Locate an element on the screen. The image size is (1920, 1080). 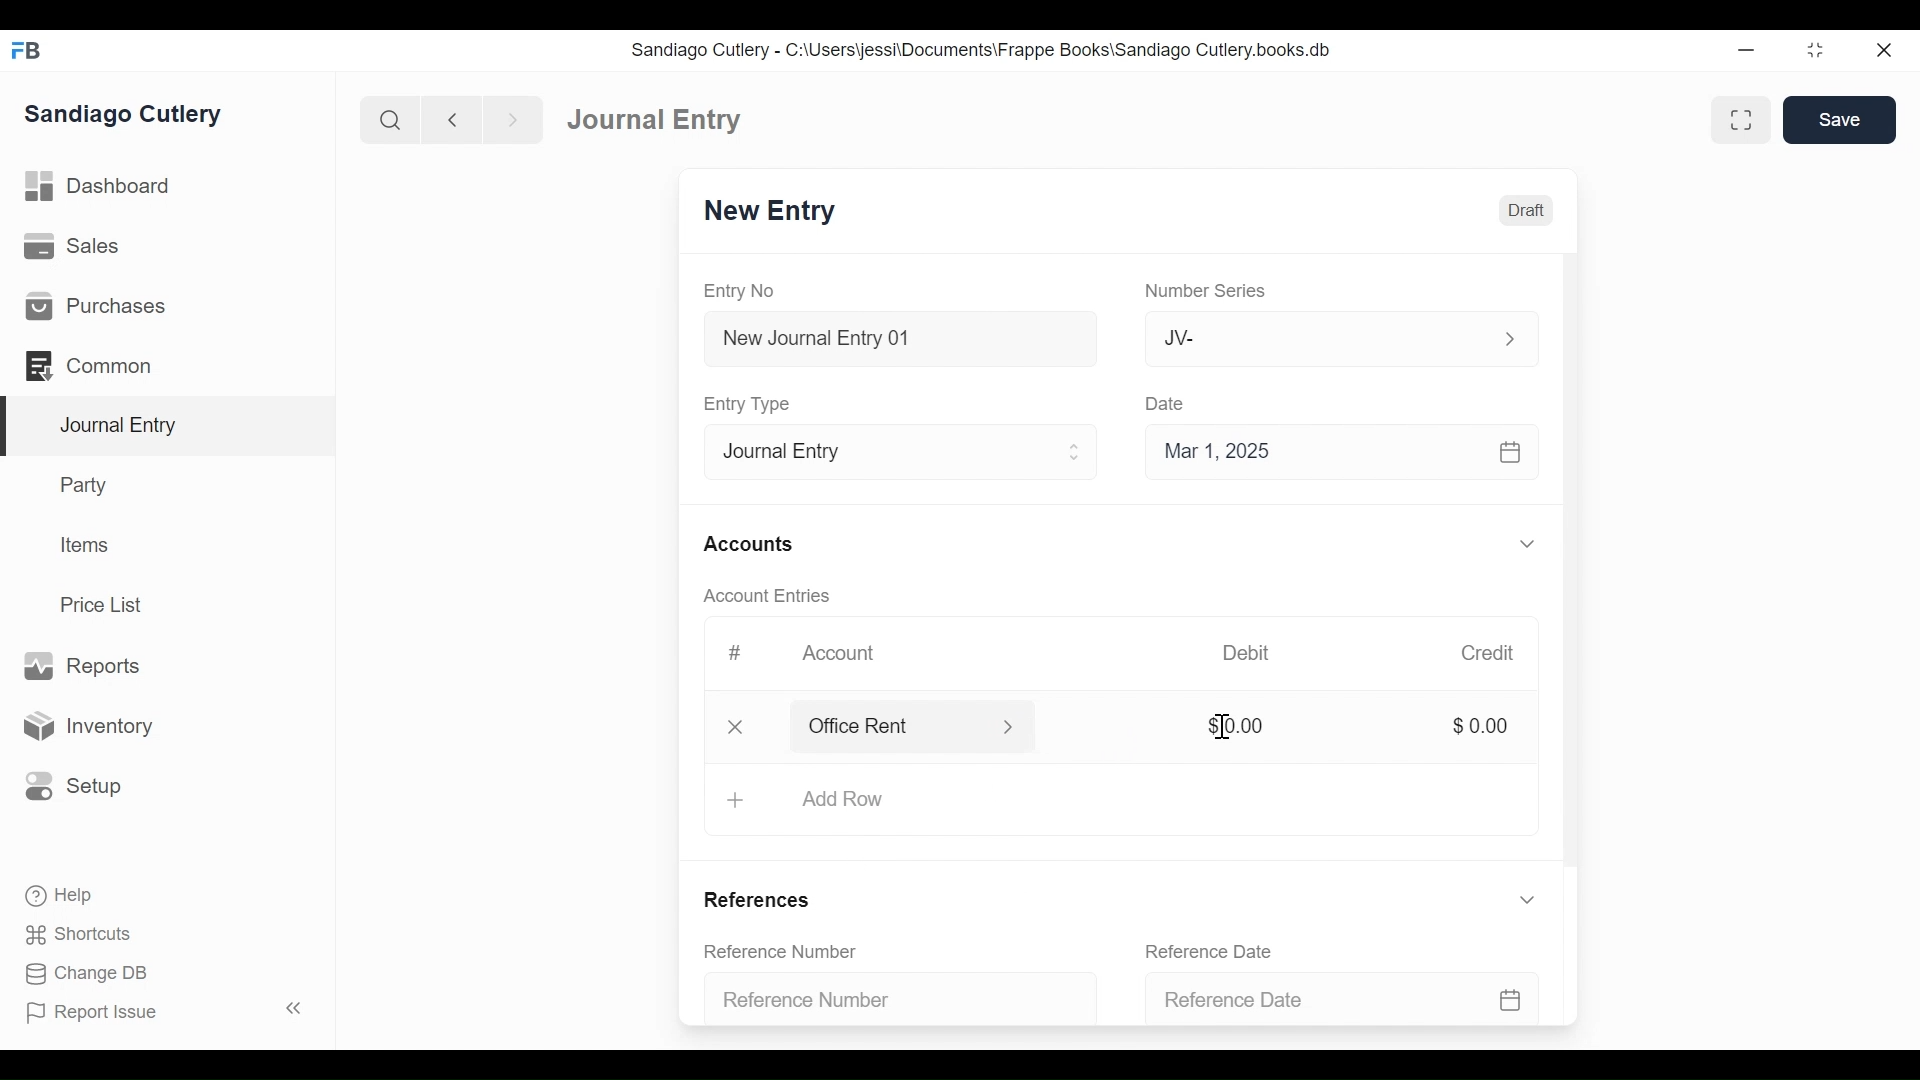
scrollbar is located at coordinates (1569, 562).